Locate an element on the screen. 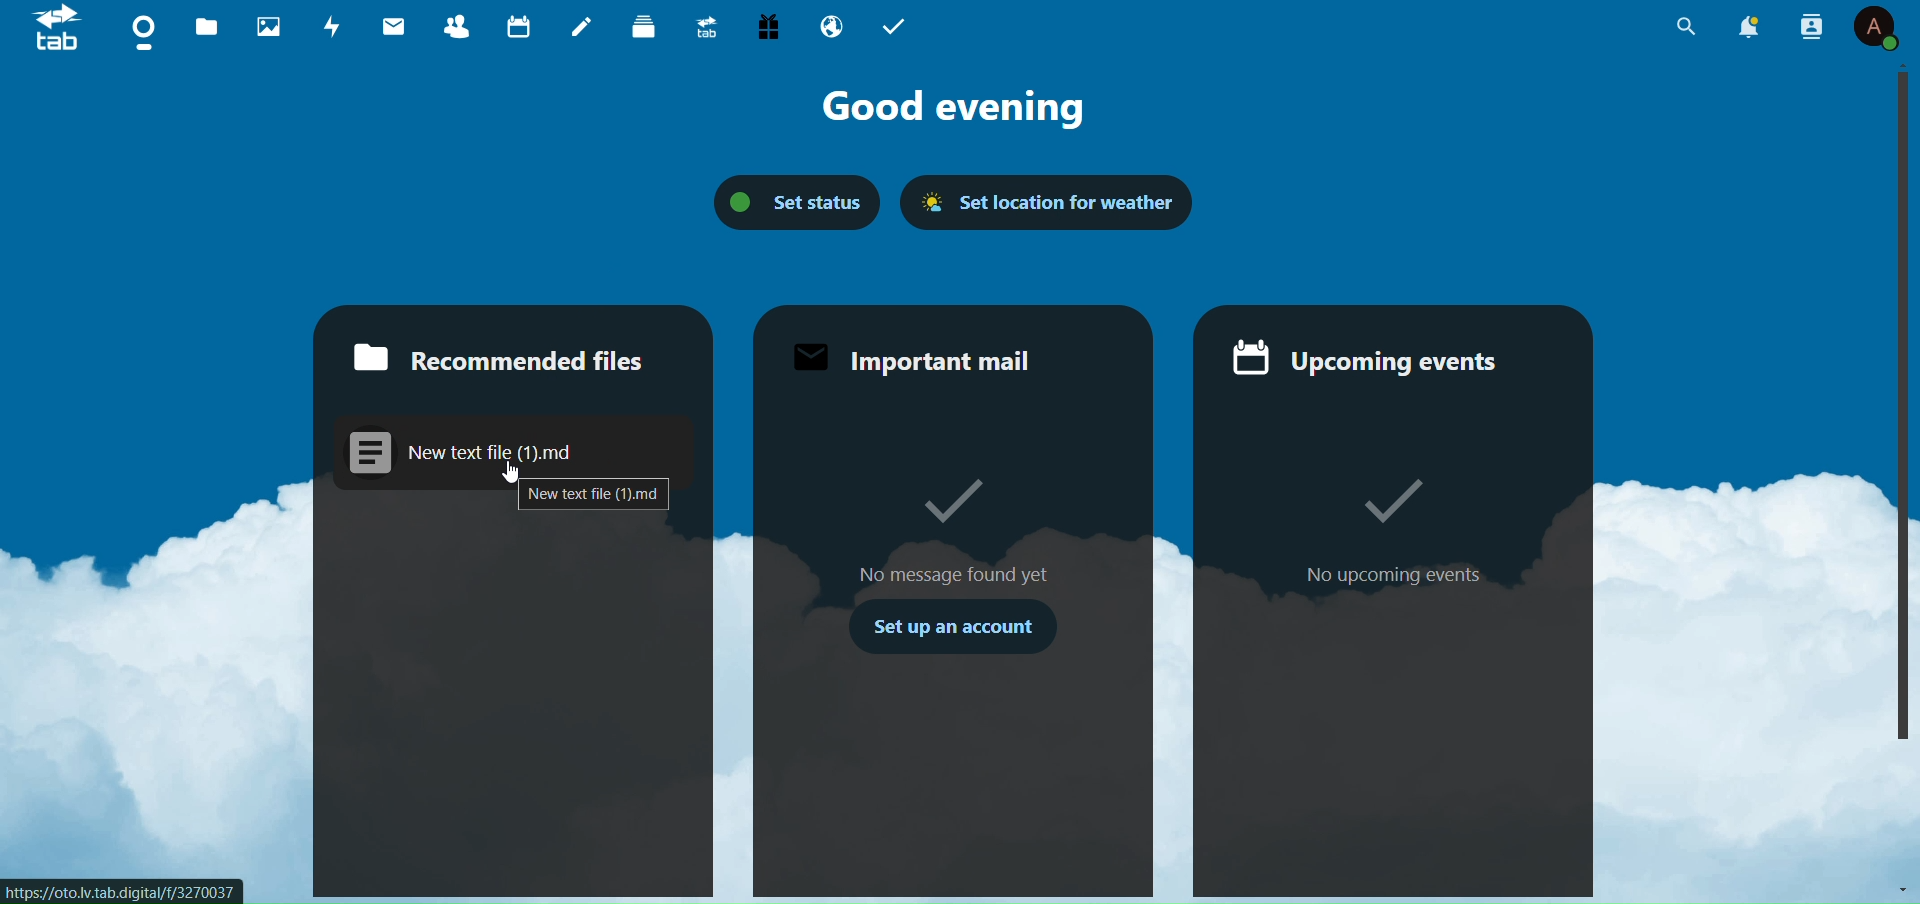  contacts is located at coordinates (458, 25).